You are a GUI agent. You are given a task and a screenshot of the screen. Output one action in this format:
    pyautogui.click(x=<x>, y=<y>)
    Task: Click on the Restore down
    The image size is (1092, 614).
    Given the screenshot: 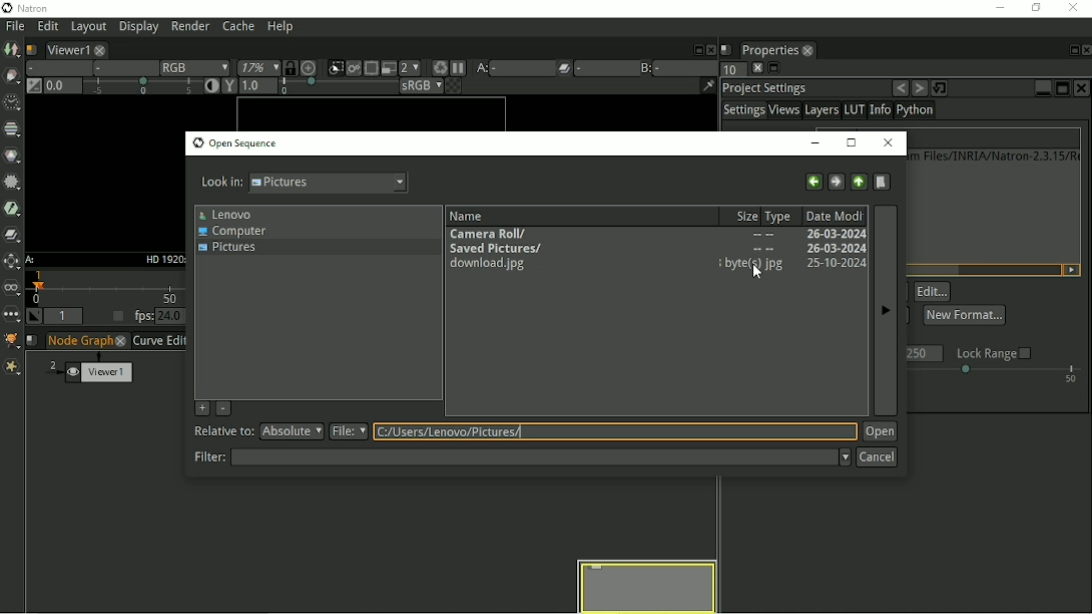 What is the action you would take?
    pyautogui.click(x=1033, y=8)
    